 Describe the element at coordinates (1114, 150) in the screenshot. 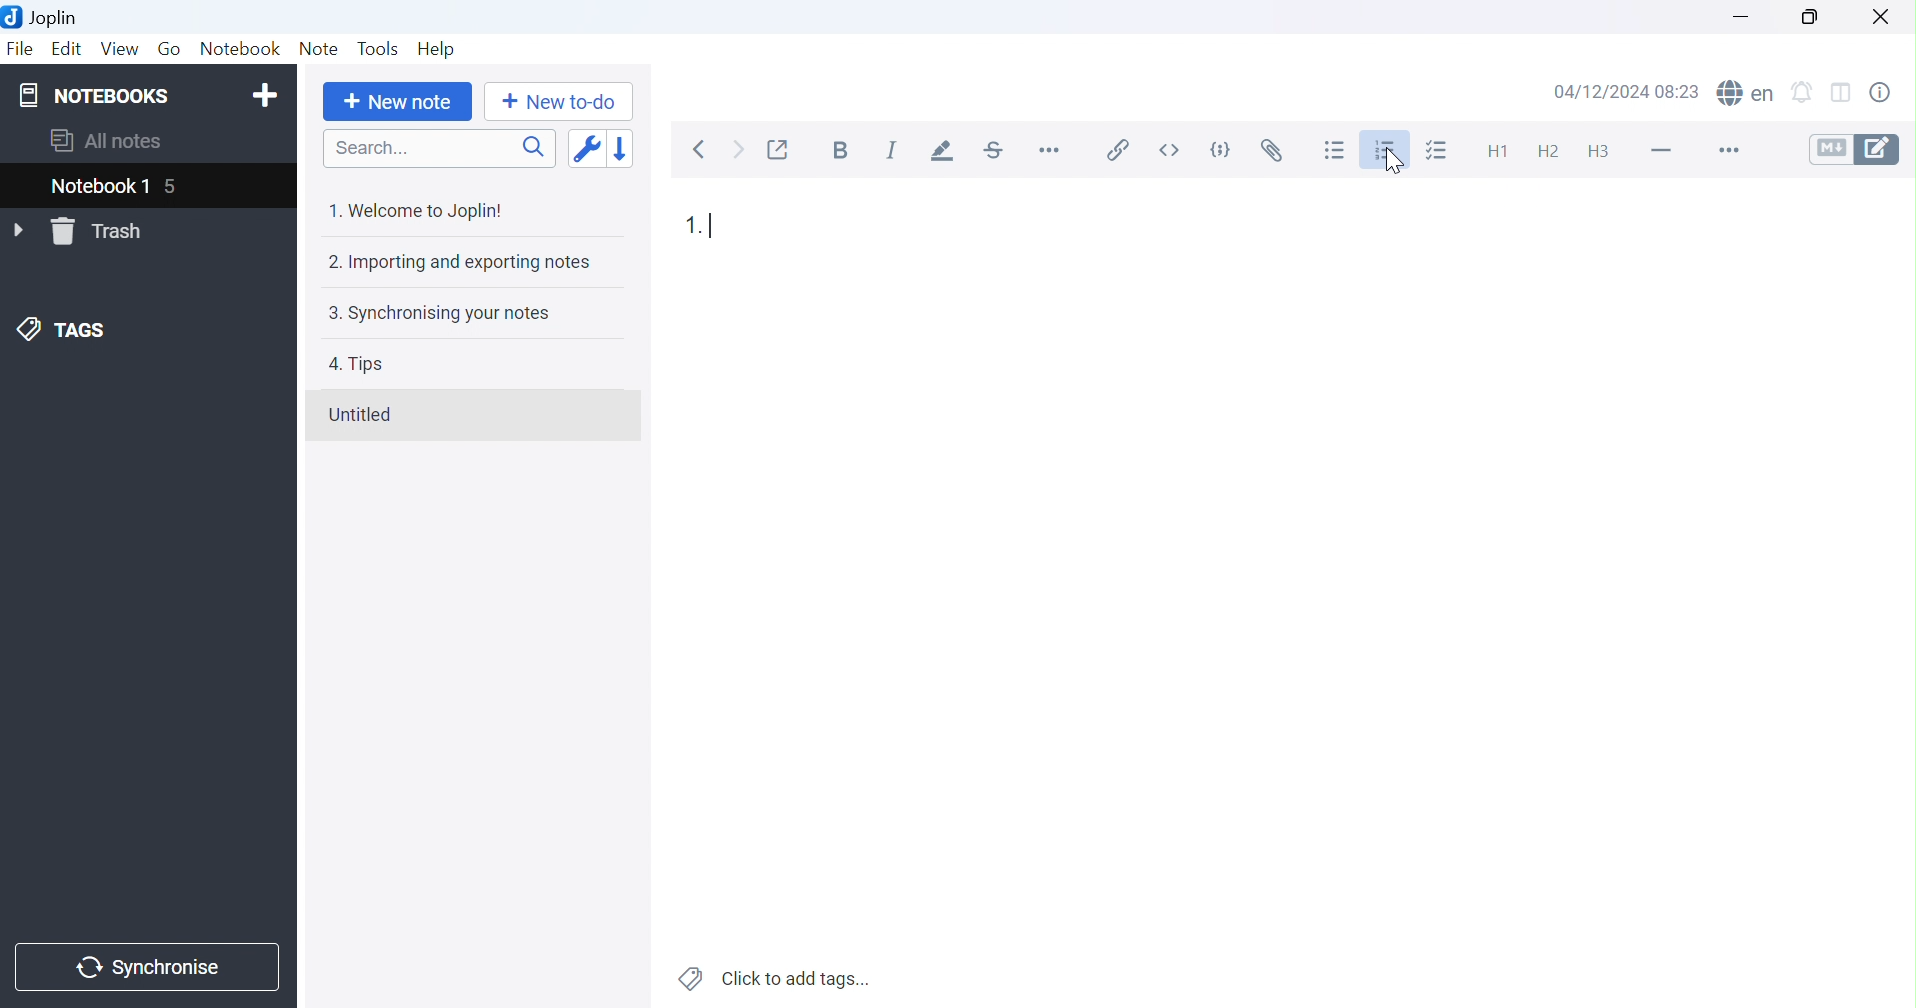

I see `Insert / edit link` at that location.